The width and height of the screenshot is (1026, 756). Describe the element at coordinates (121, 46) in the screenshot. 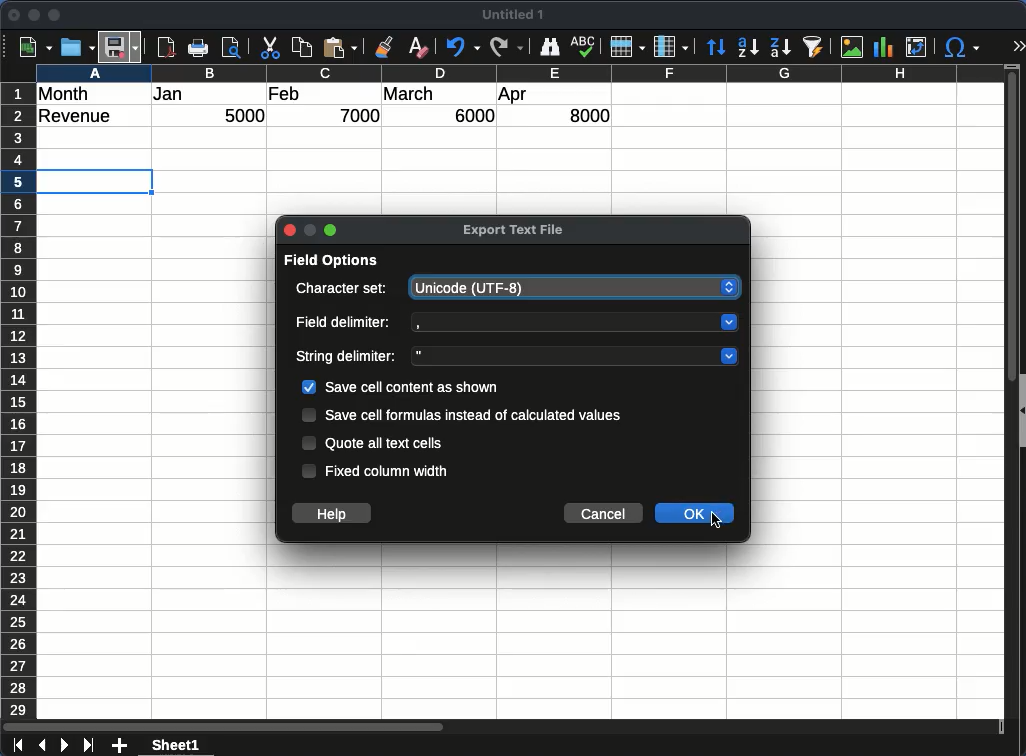

I see `Save` at that location.